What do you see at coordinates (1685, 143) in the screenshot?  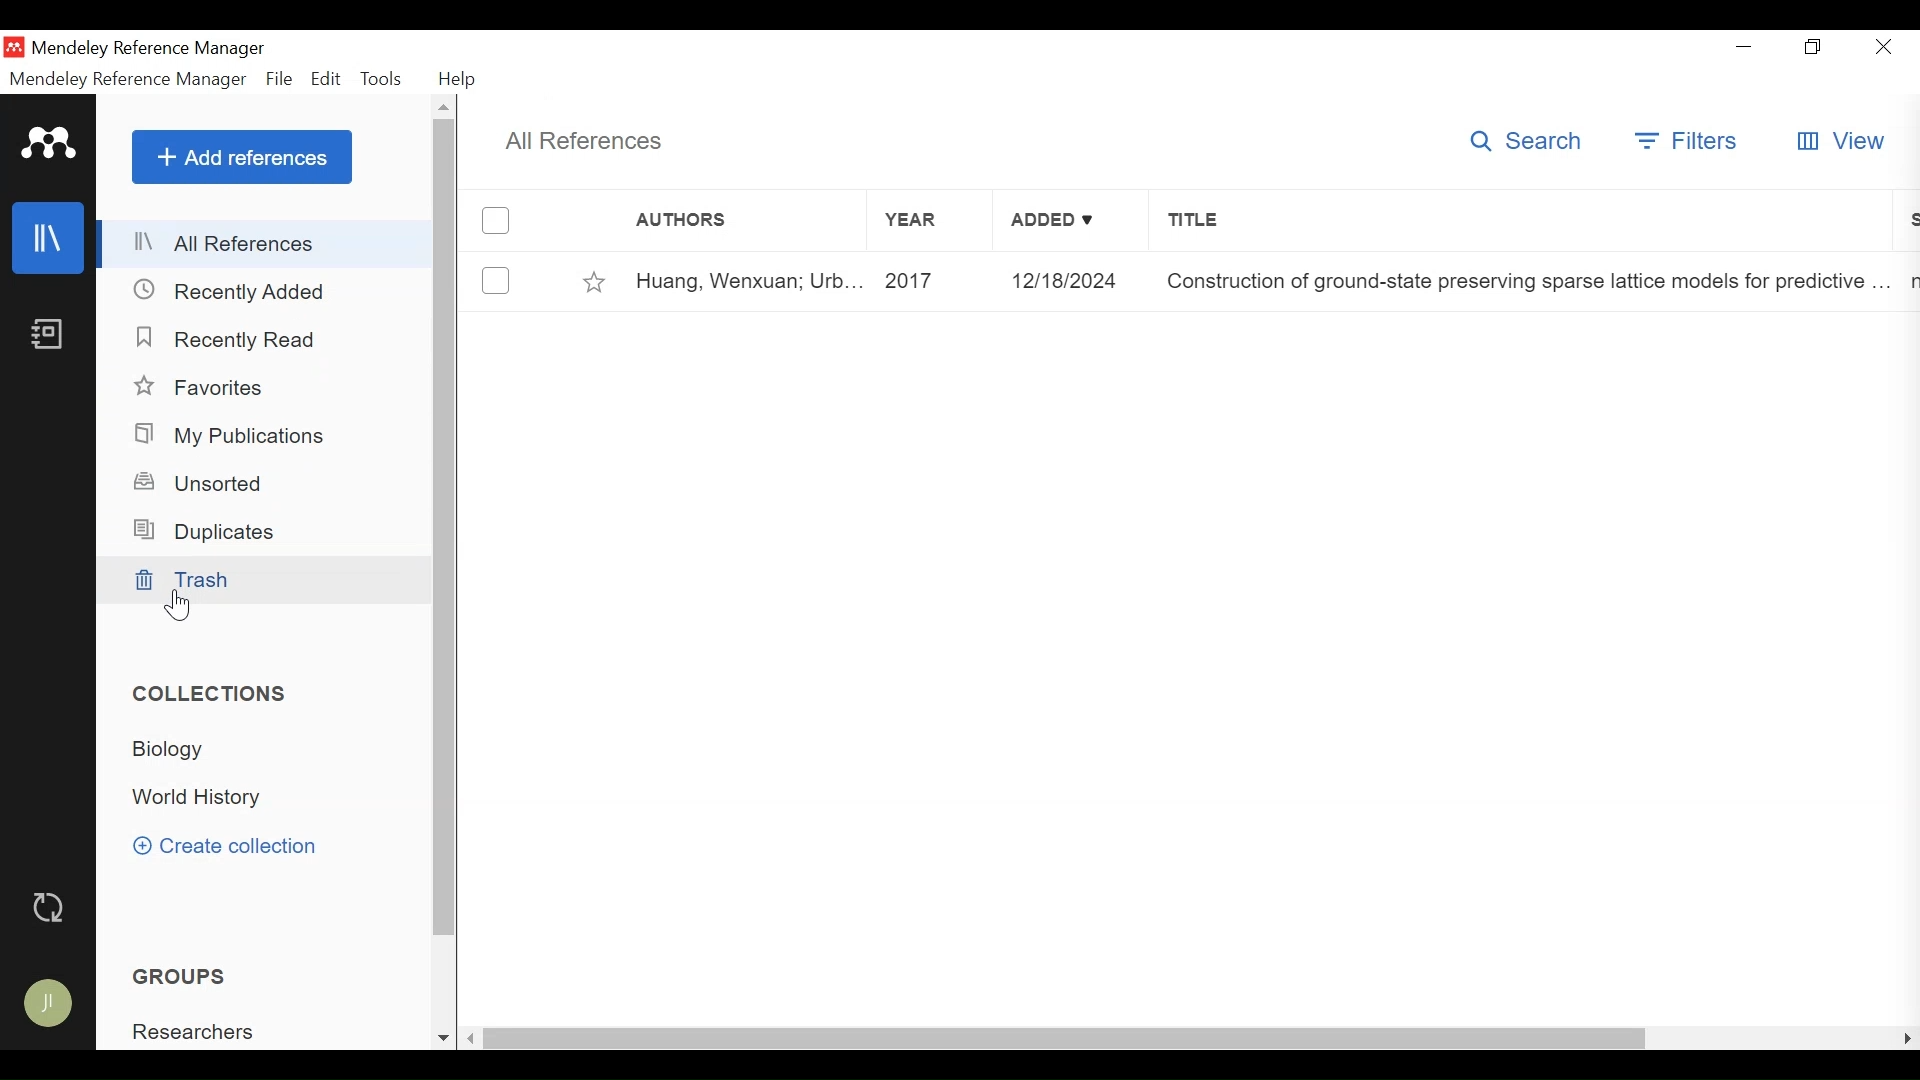 I see `Filters` at bounding box center [1685, 143].